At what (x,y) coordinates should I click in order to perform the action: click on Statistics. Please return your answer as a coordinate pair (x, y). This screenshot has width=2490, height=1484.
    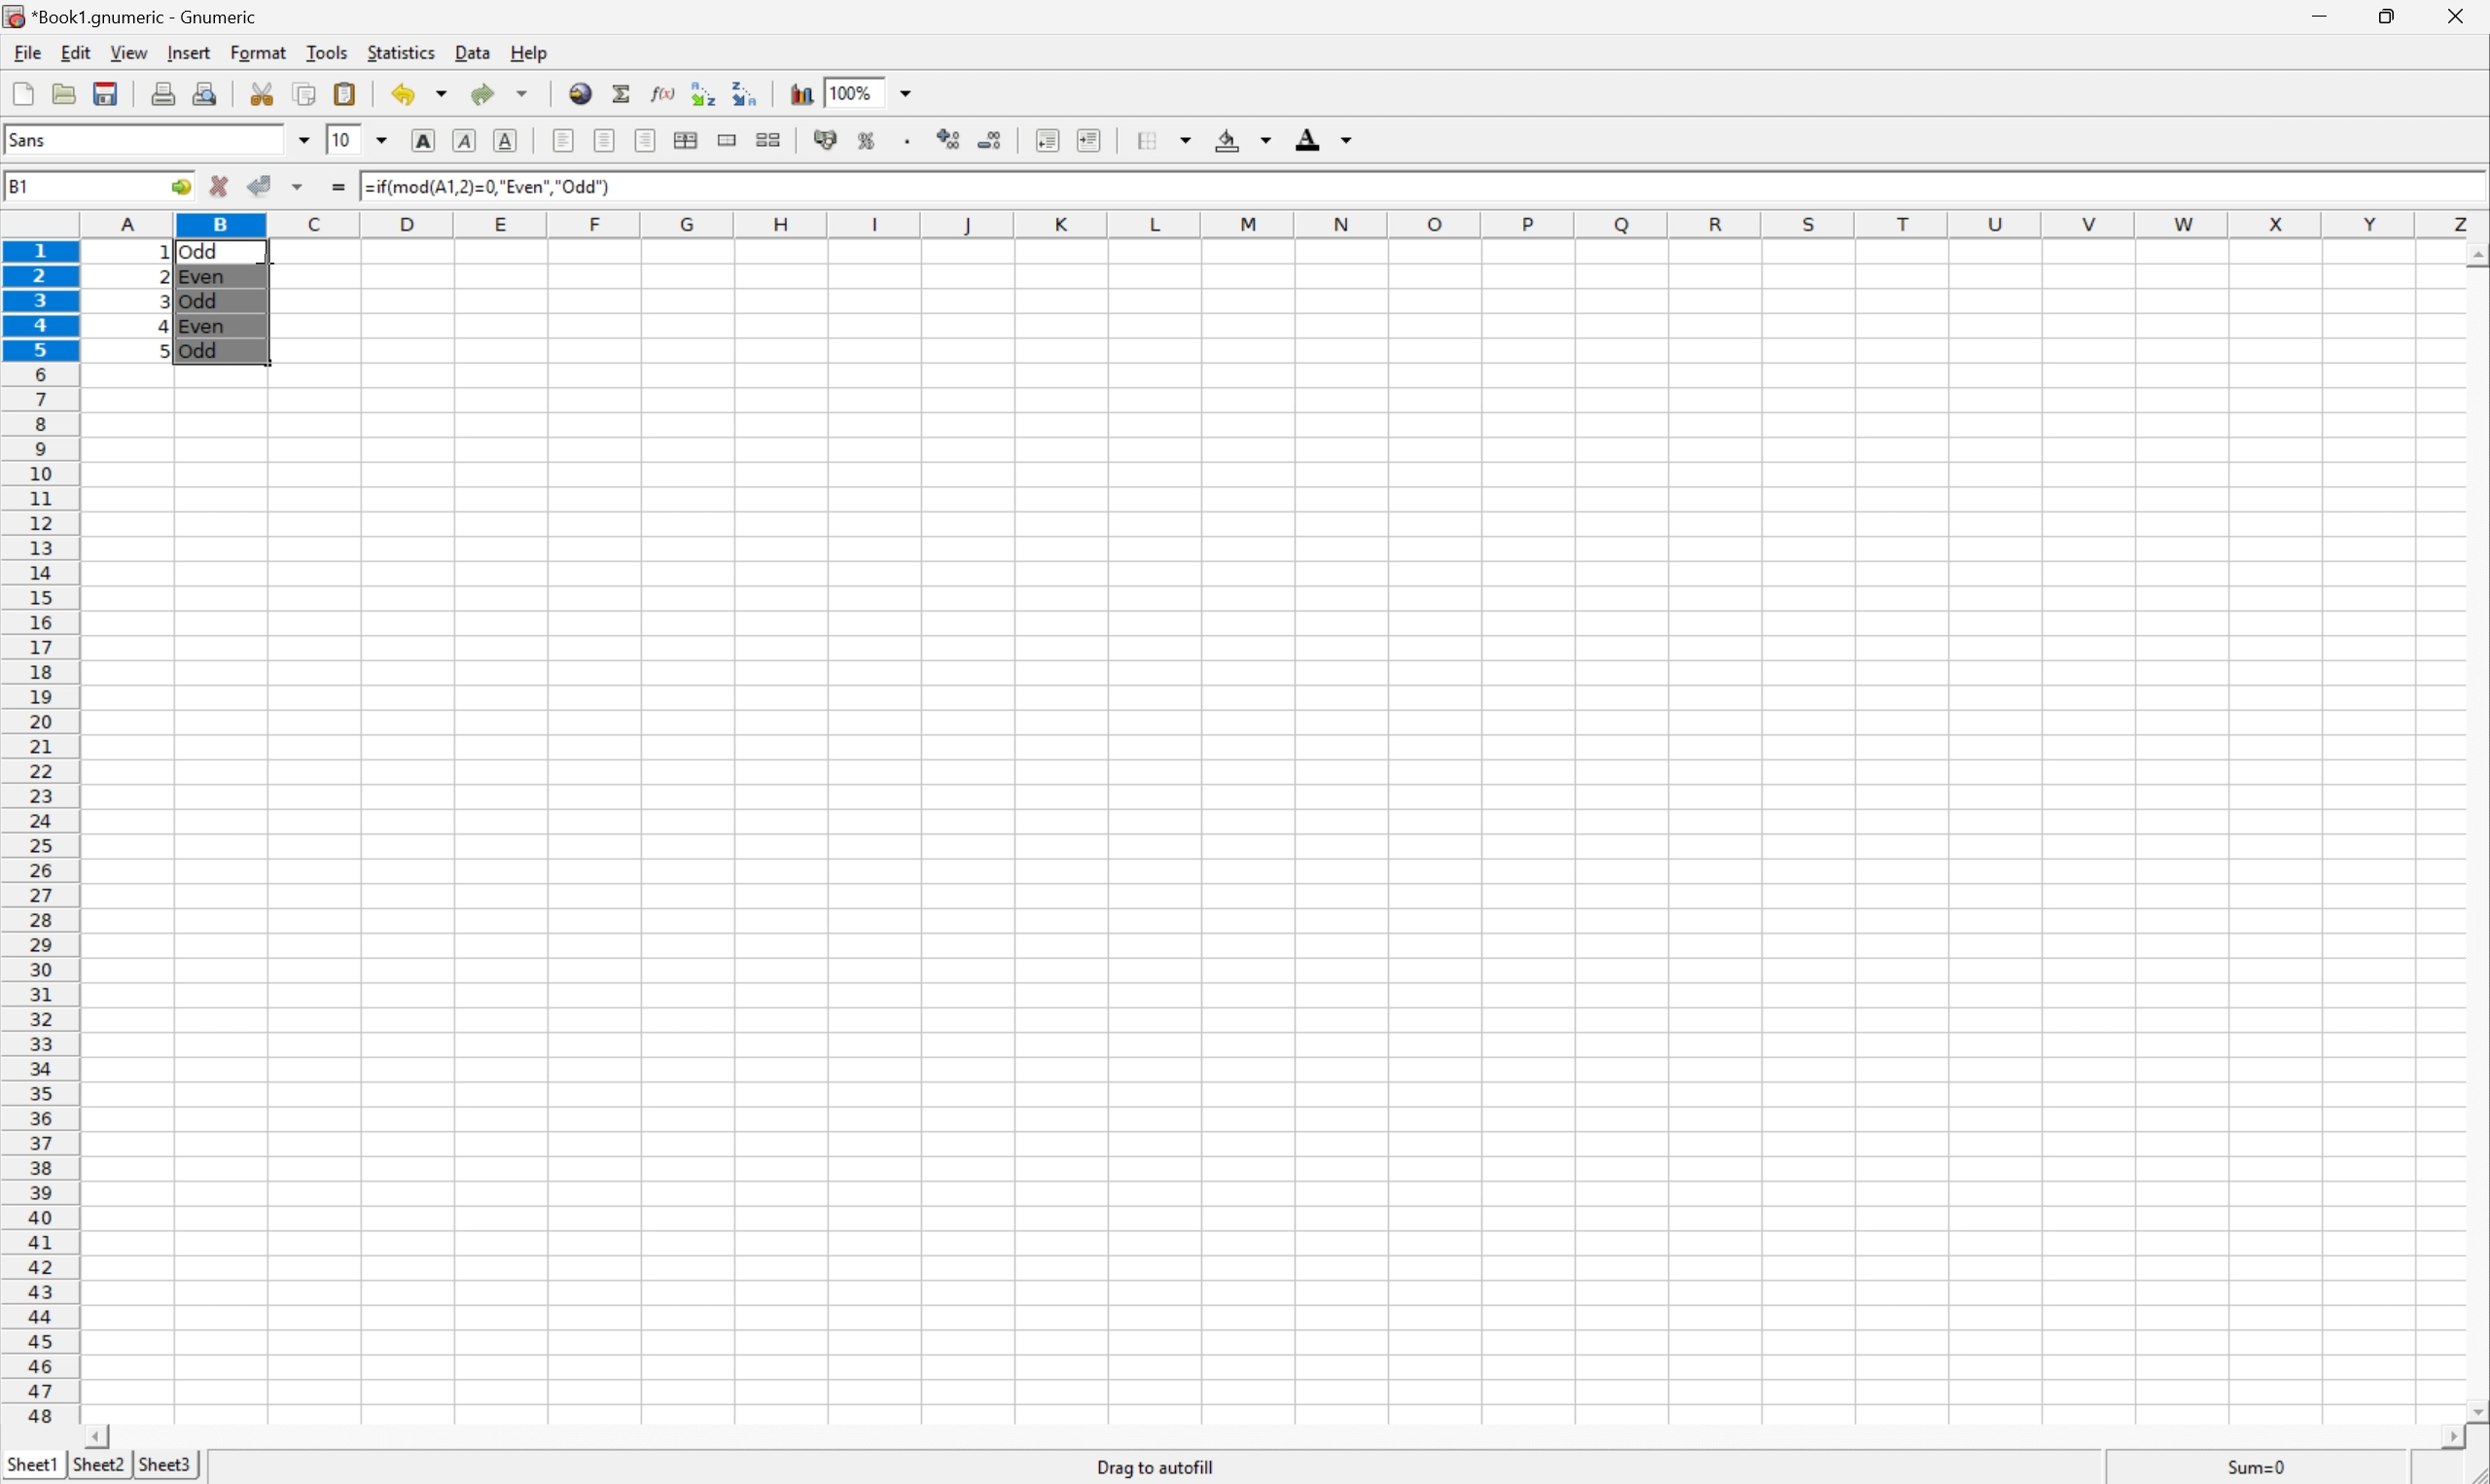
    Looking at the image, I should click on (400, 52).